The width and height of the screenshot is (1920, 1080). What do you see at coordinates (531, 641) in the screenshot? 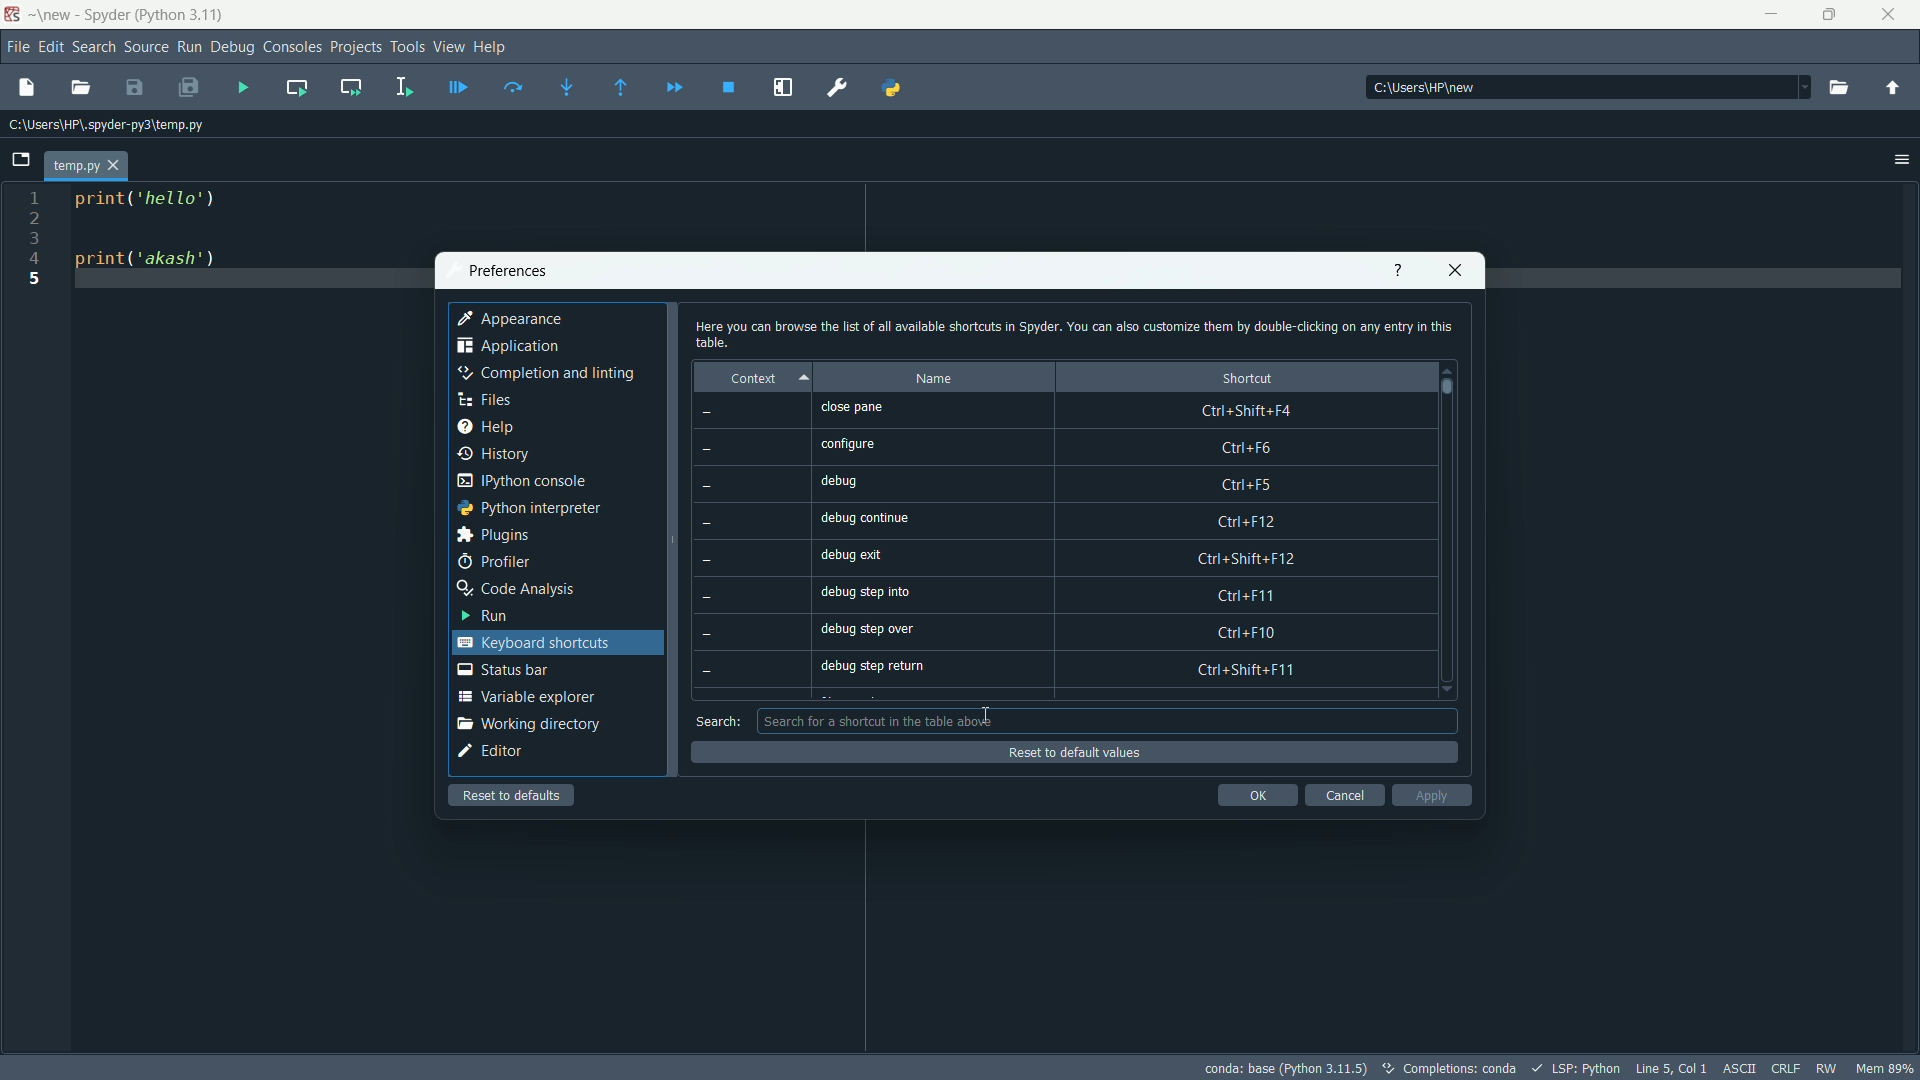
I see `keyboard shortcuts` at bounding box center [531, 641].